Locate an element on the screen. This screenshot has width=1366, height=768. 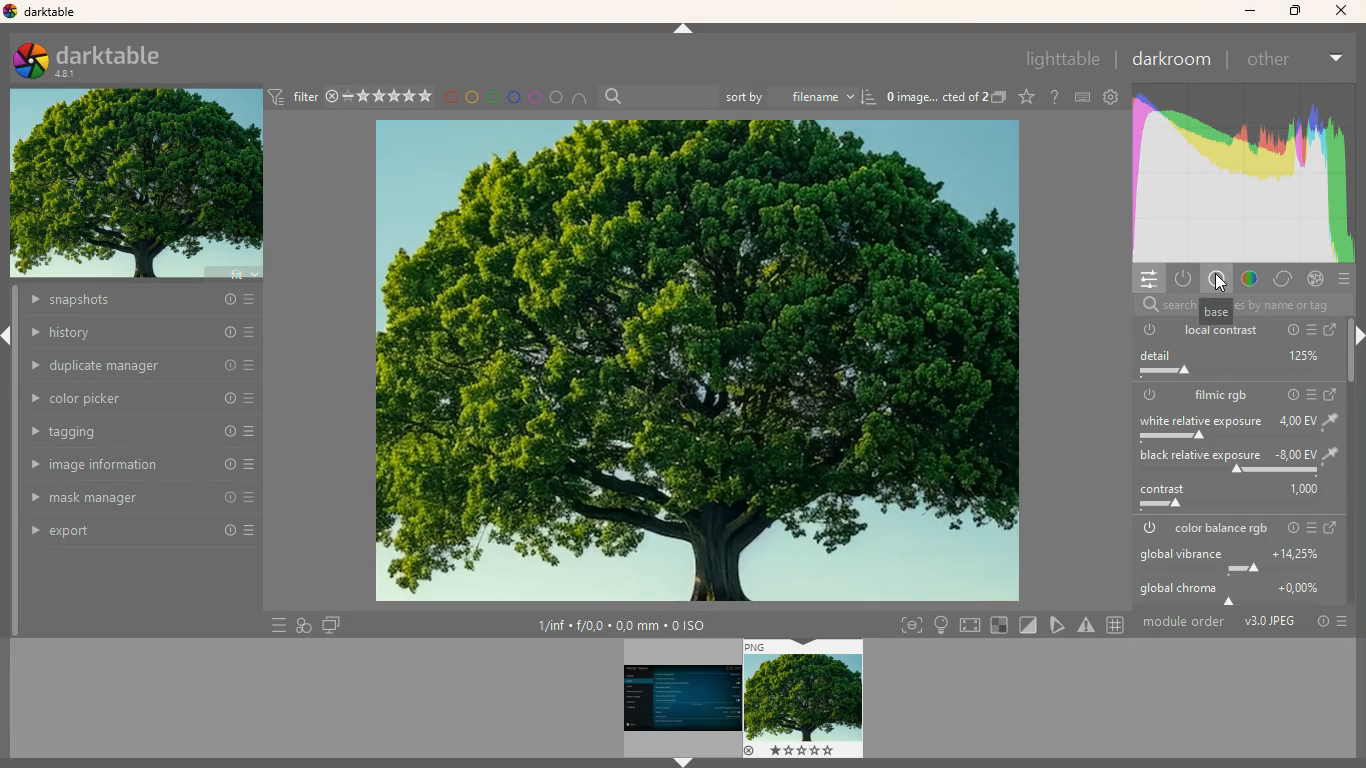
color balance rgb is located at coordinates (1222, 528).